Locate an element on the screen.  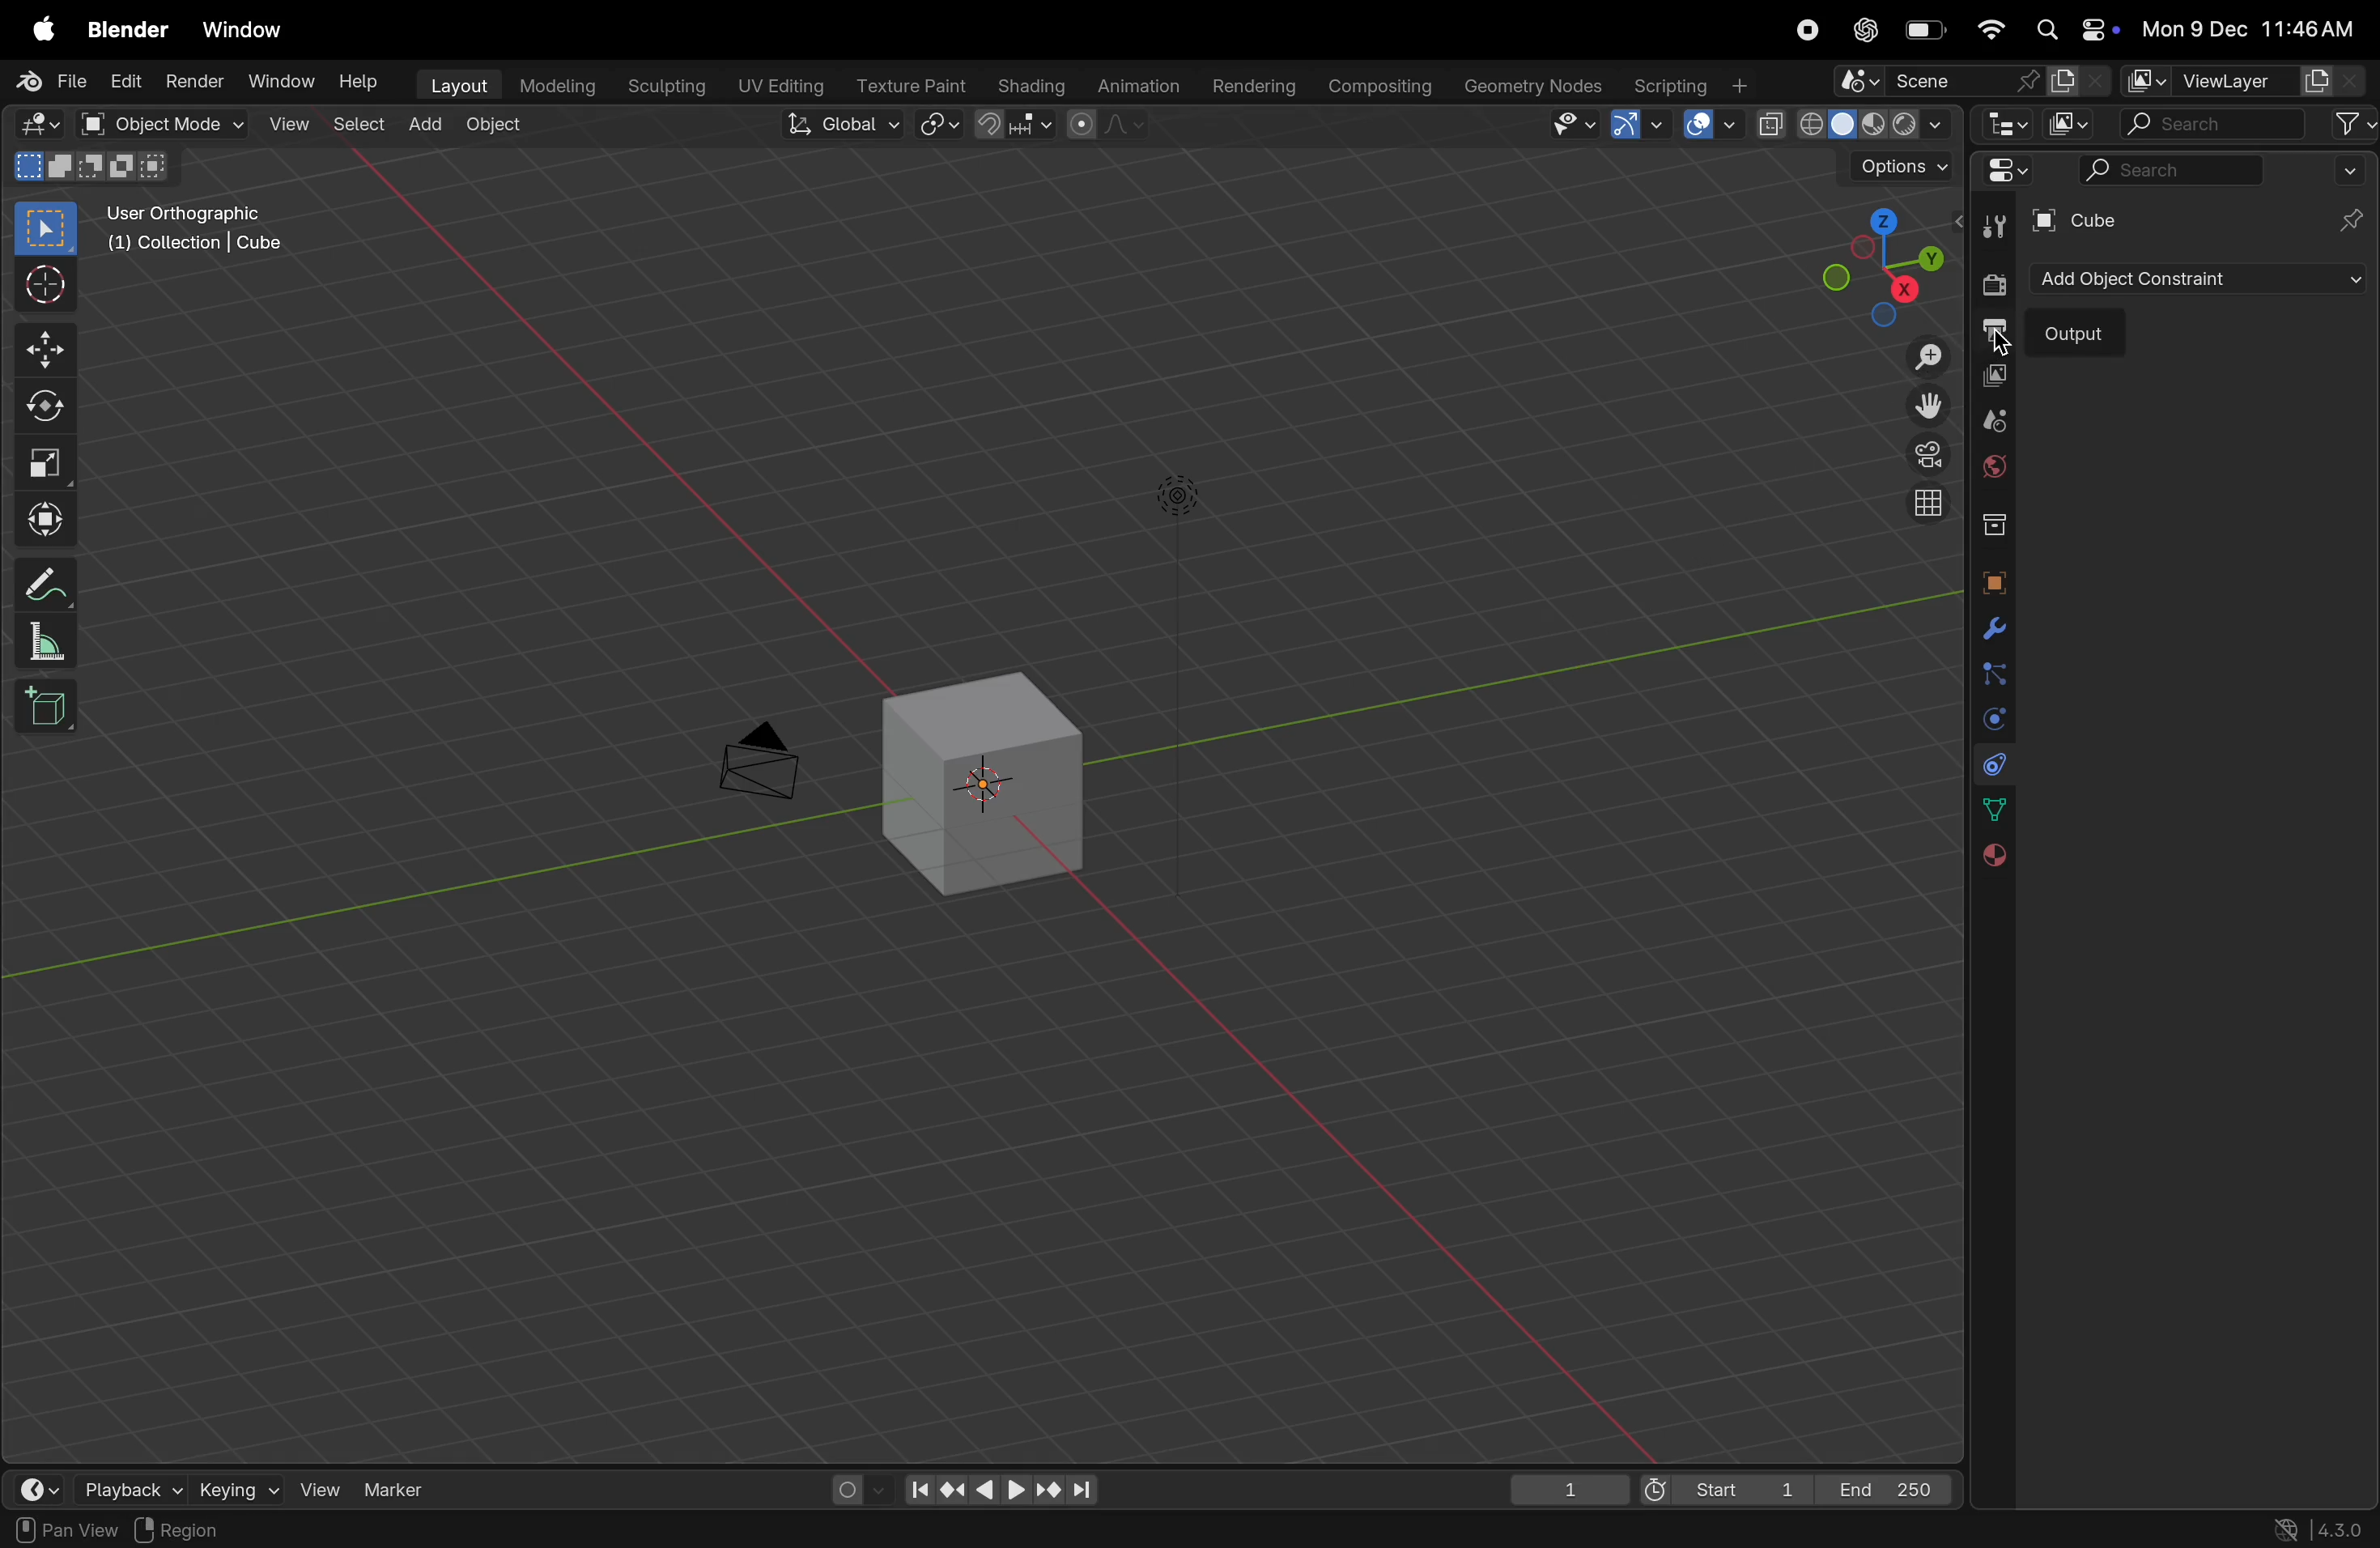
view port shading is located at coordinates (1852, 125).